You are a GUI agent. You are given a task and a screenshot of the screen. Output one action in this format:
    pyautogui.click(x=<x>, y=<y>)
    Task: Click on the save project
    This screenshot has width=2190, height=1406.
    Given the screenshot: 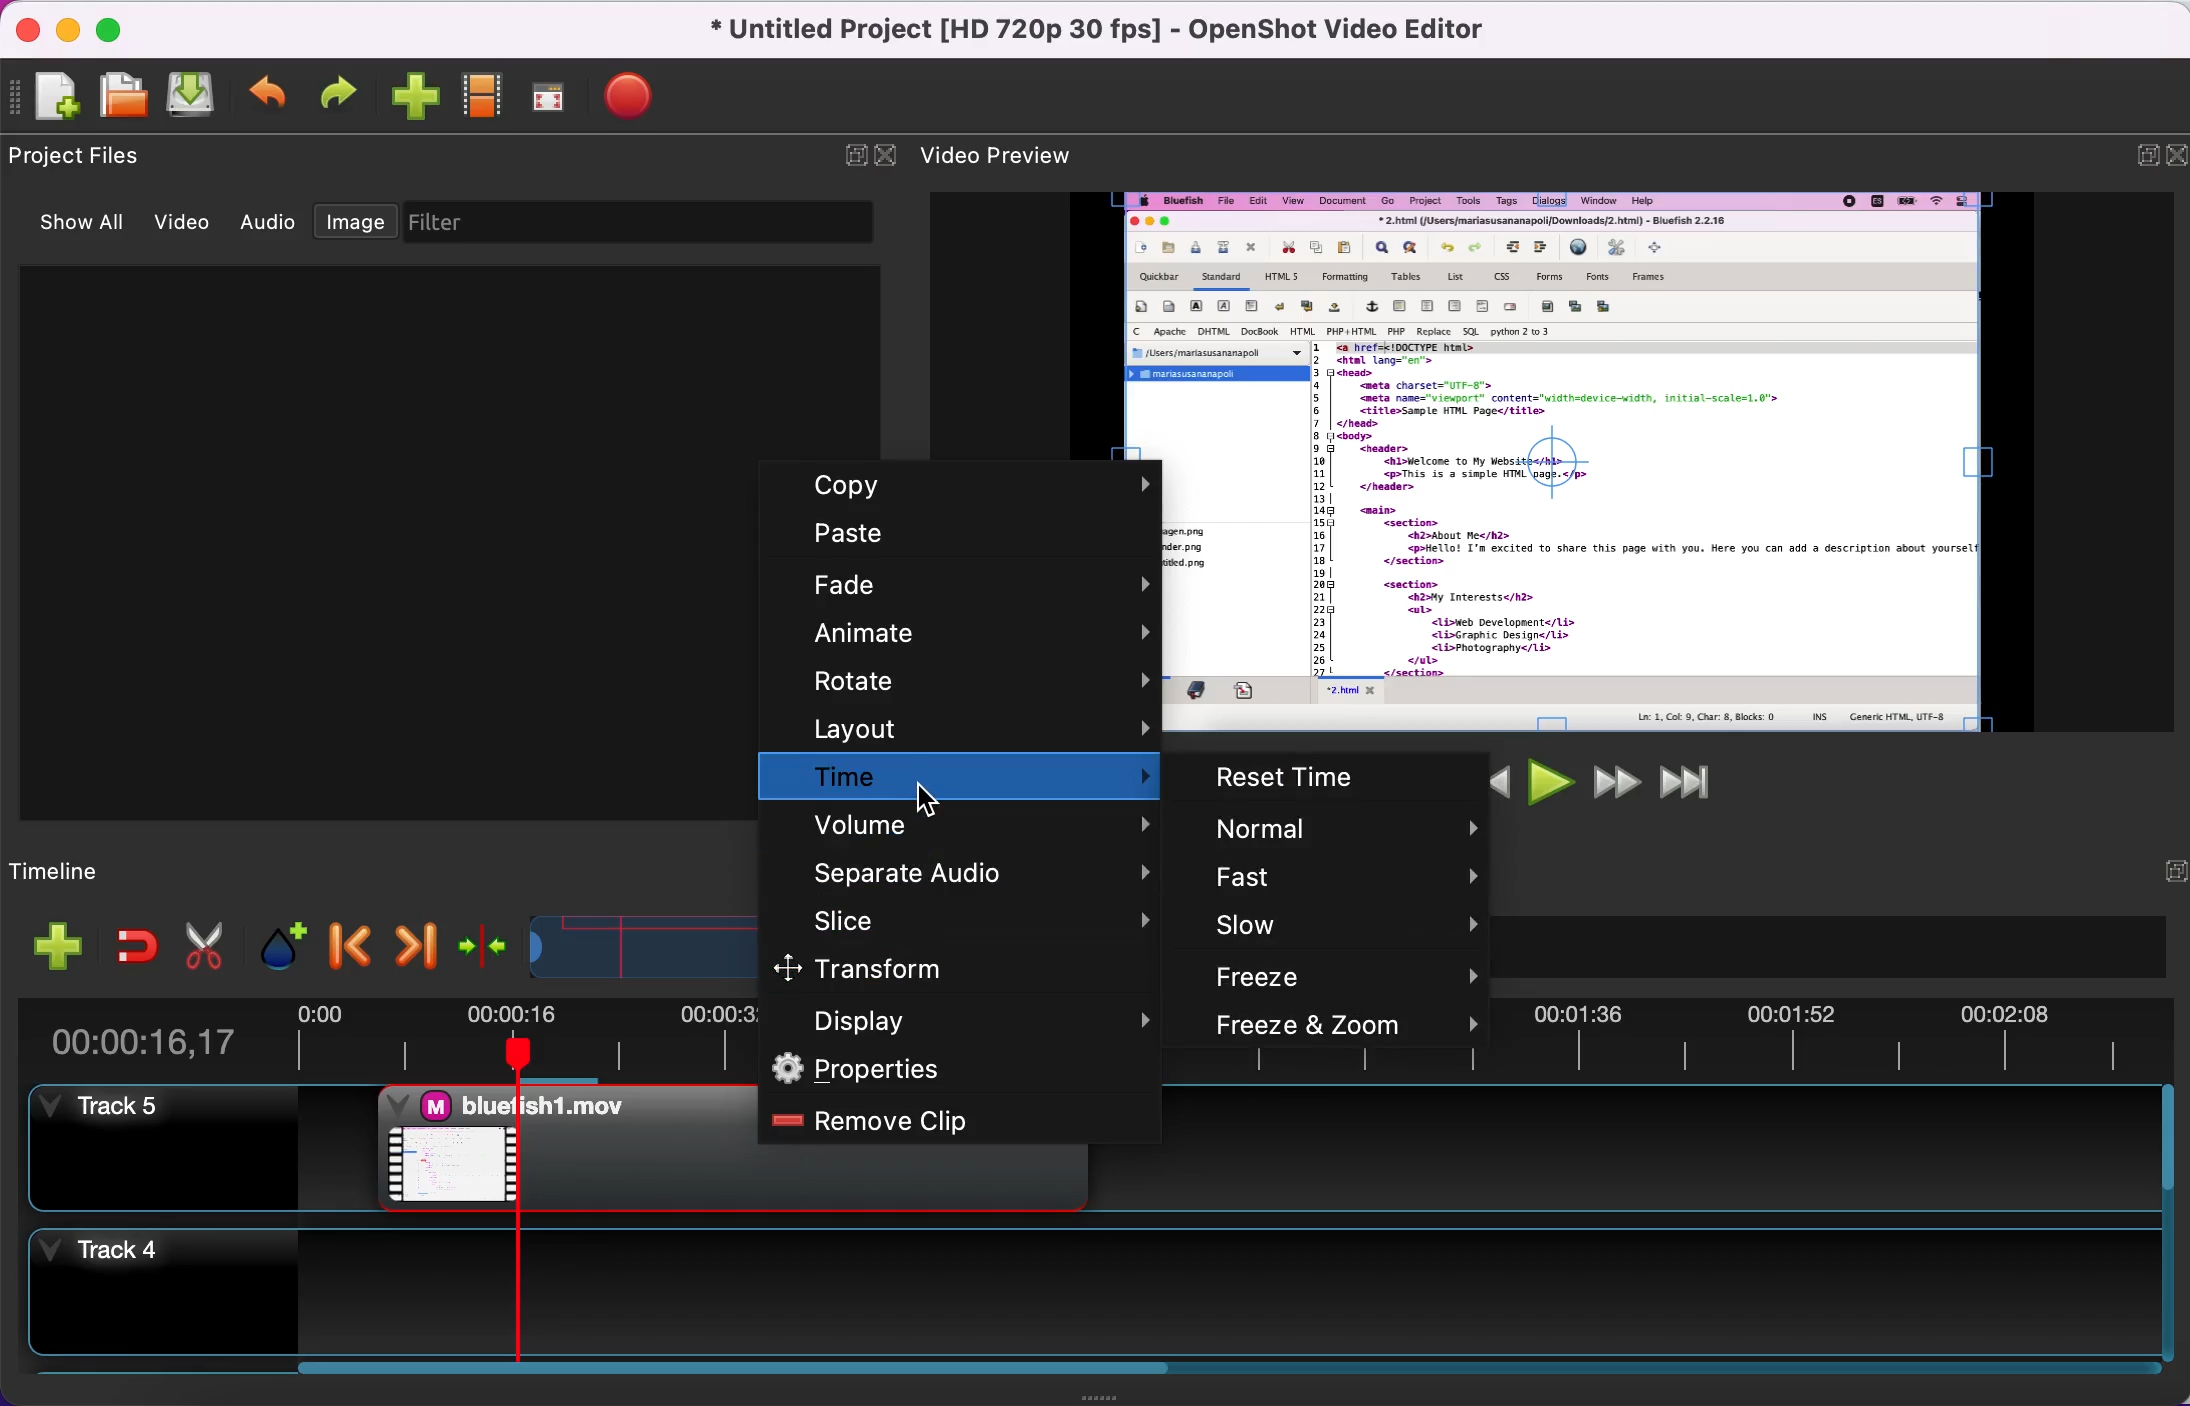 What is the action you would take?
    pyautogui.click(x=196, y=94)
    